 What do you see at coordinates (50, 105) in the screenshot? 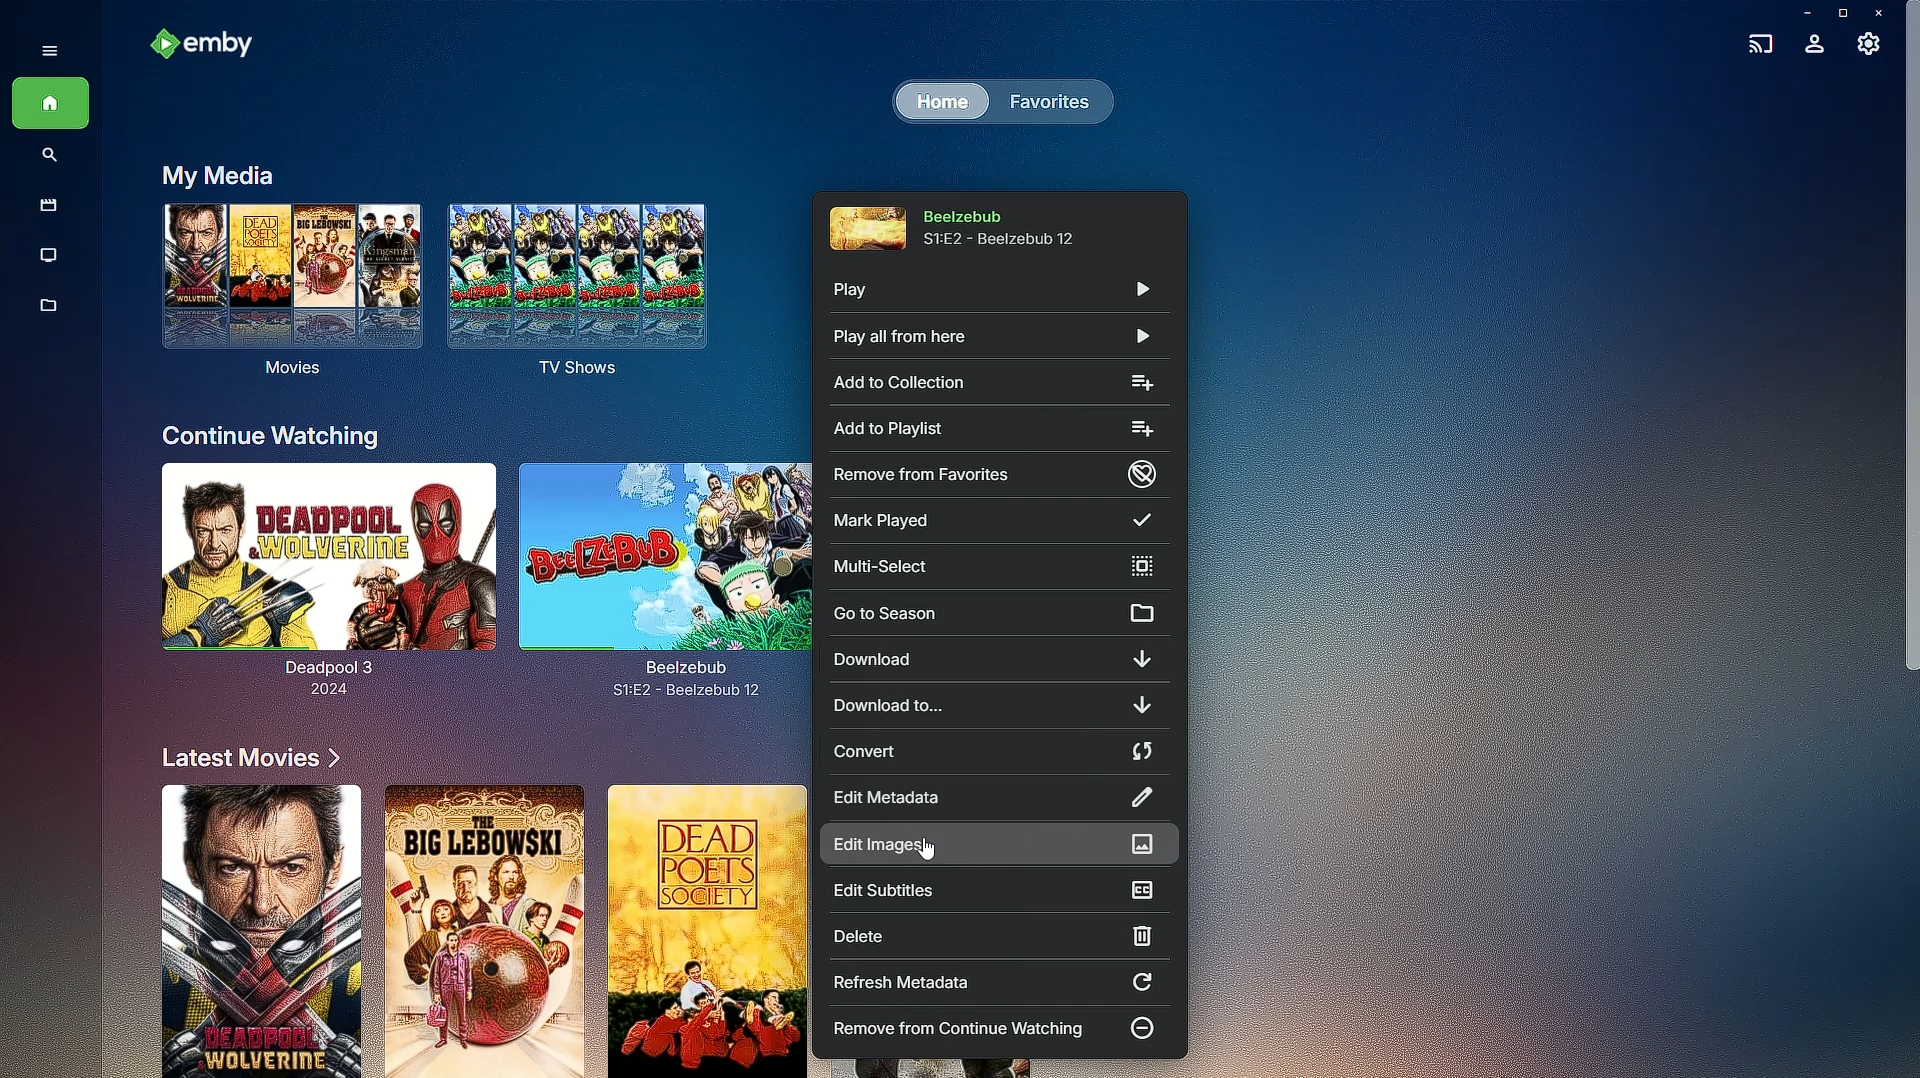
I see `Home` at bounding box center [50, 105].